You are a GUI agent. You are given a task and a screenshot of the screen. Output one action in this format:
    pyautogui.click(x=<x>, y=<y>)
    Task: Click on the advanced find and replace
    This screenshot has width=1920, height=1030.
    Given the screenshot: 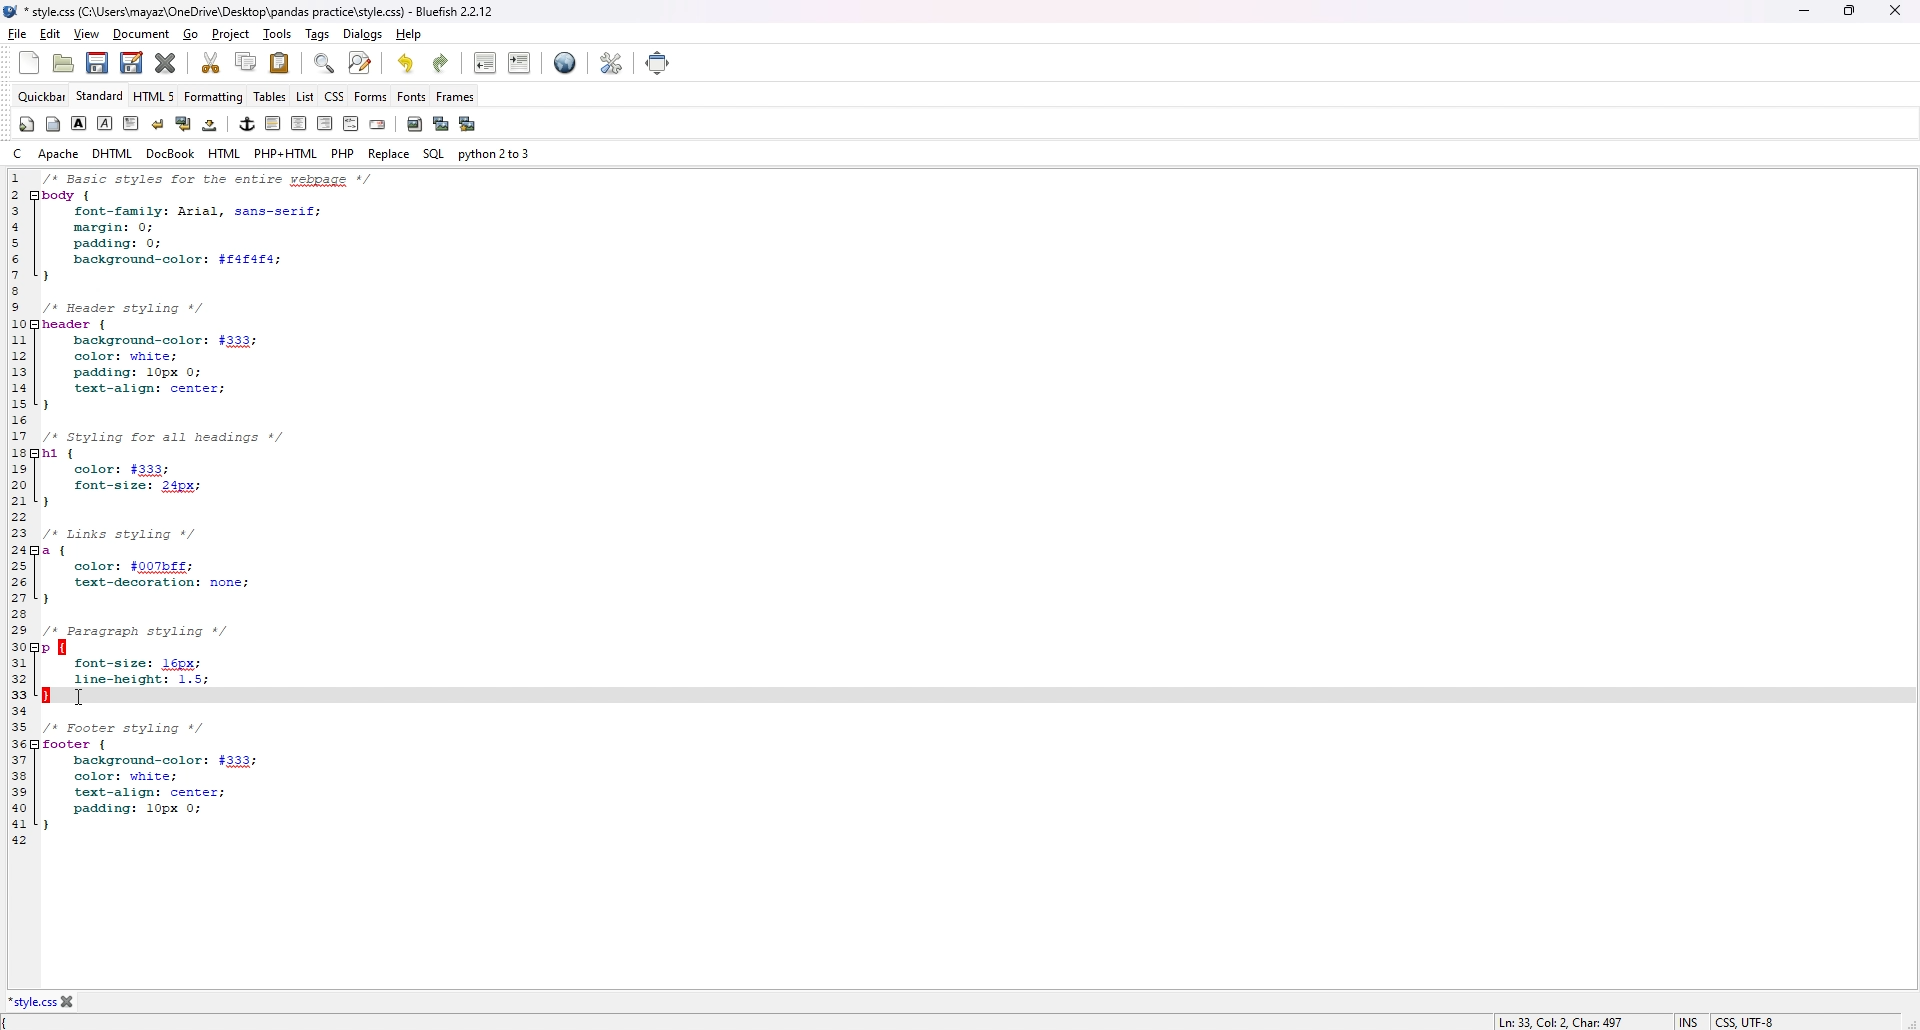 What is the action you would take?
    pyautogui.click(x=361, y=62)
    